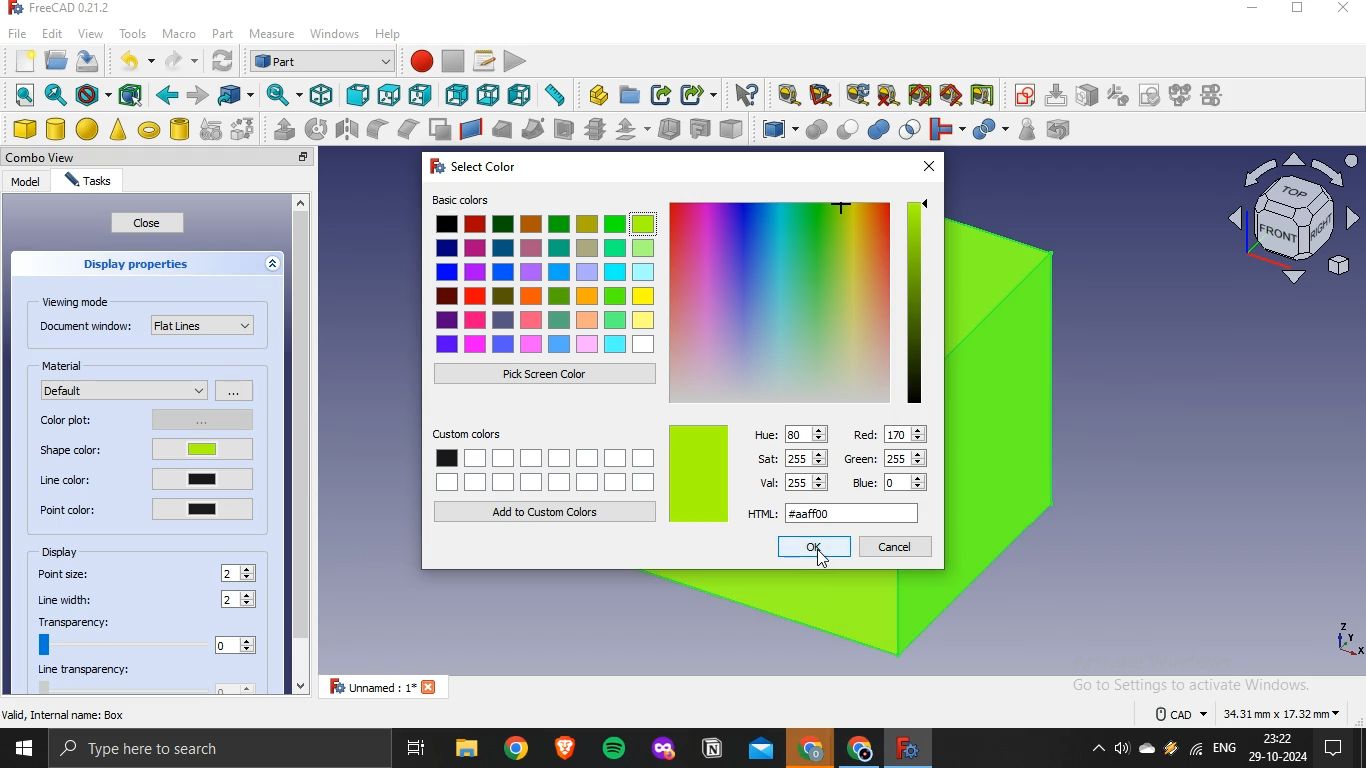 The height and width of the screenshot is (768, 1366). What do you see at coordinates (236, 94) in the screenshot?
I see `go to linked object` at bounding box center [236, 94].